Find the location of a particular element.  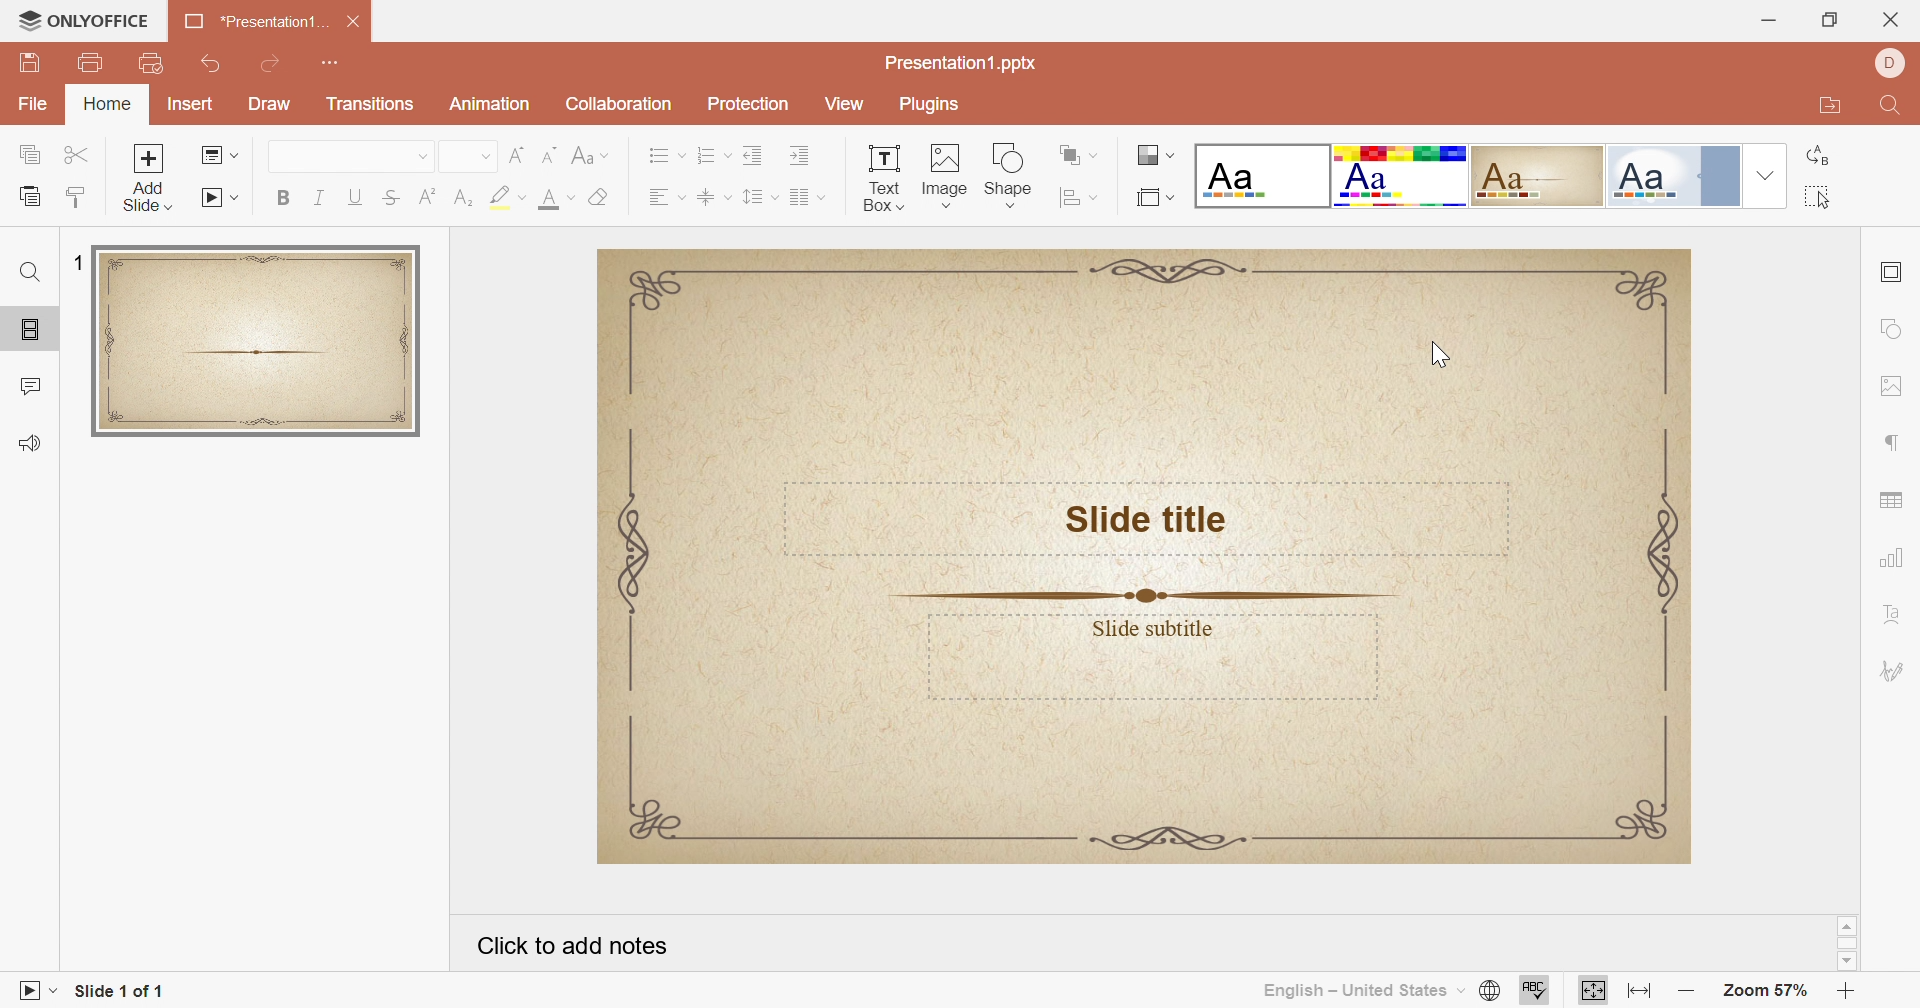

Restore Down is located at coordinates (1830, 19).